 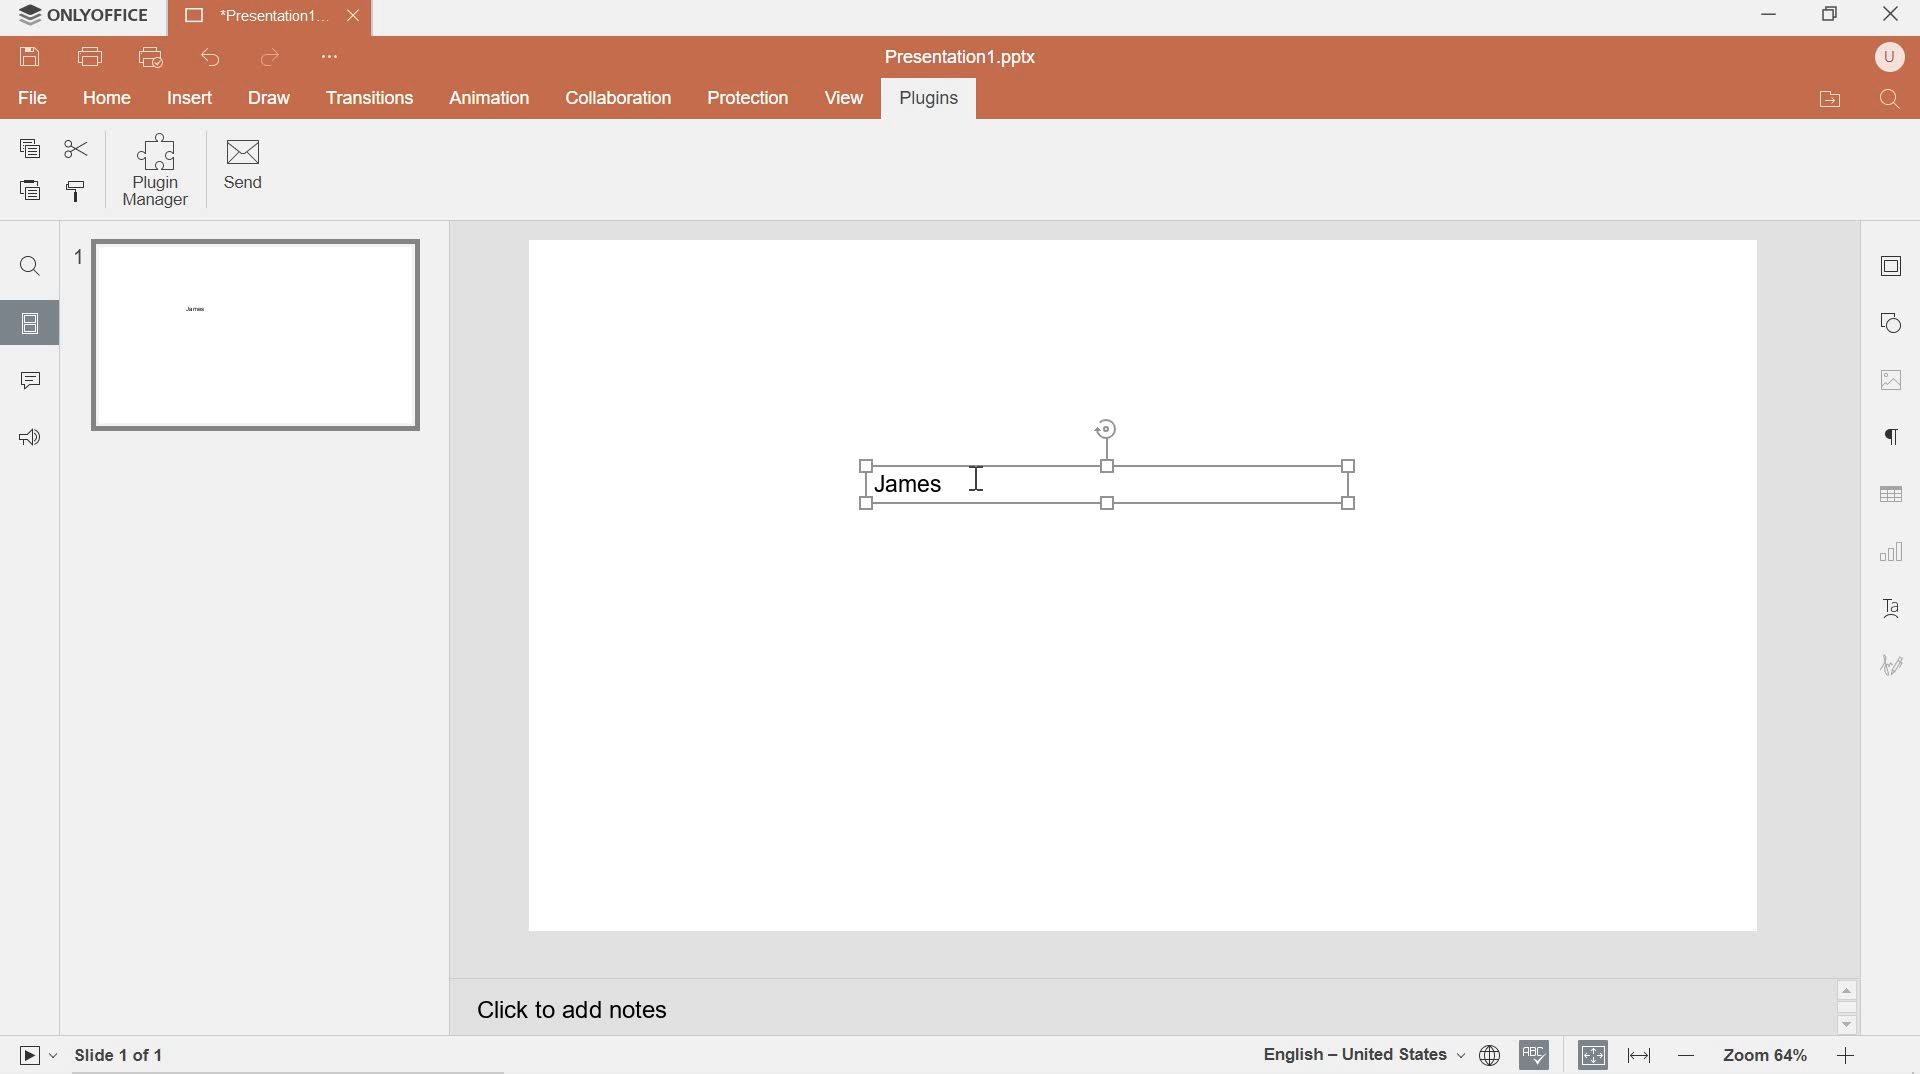 I want to click on presentation 1, so click(x=272, y=16).